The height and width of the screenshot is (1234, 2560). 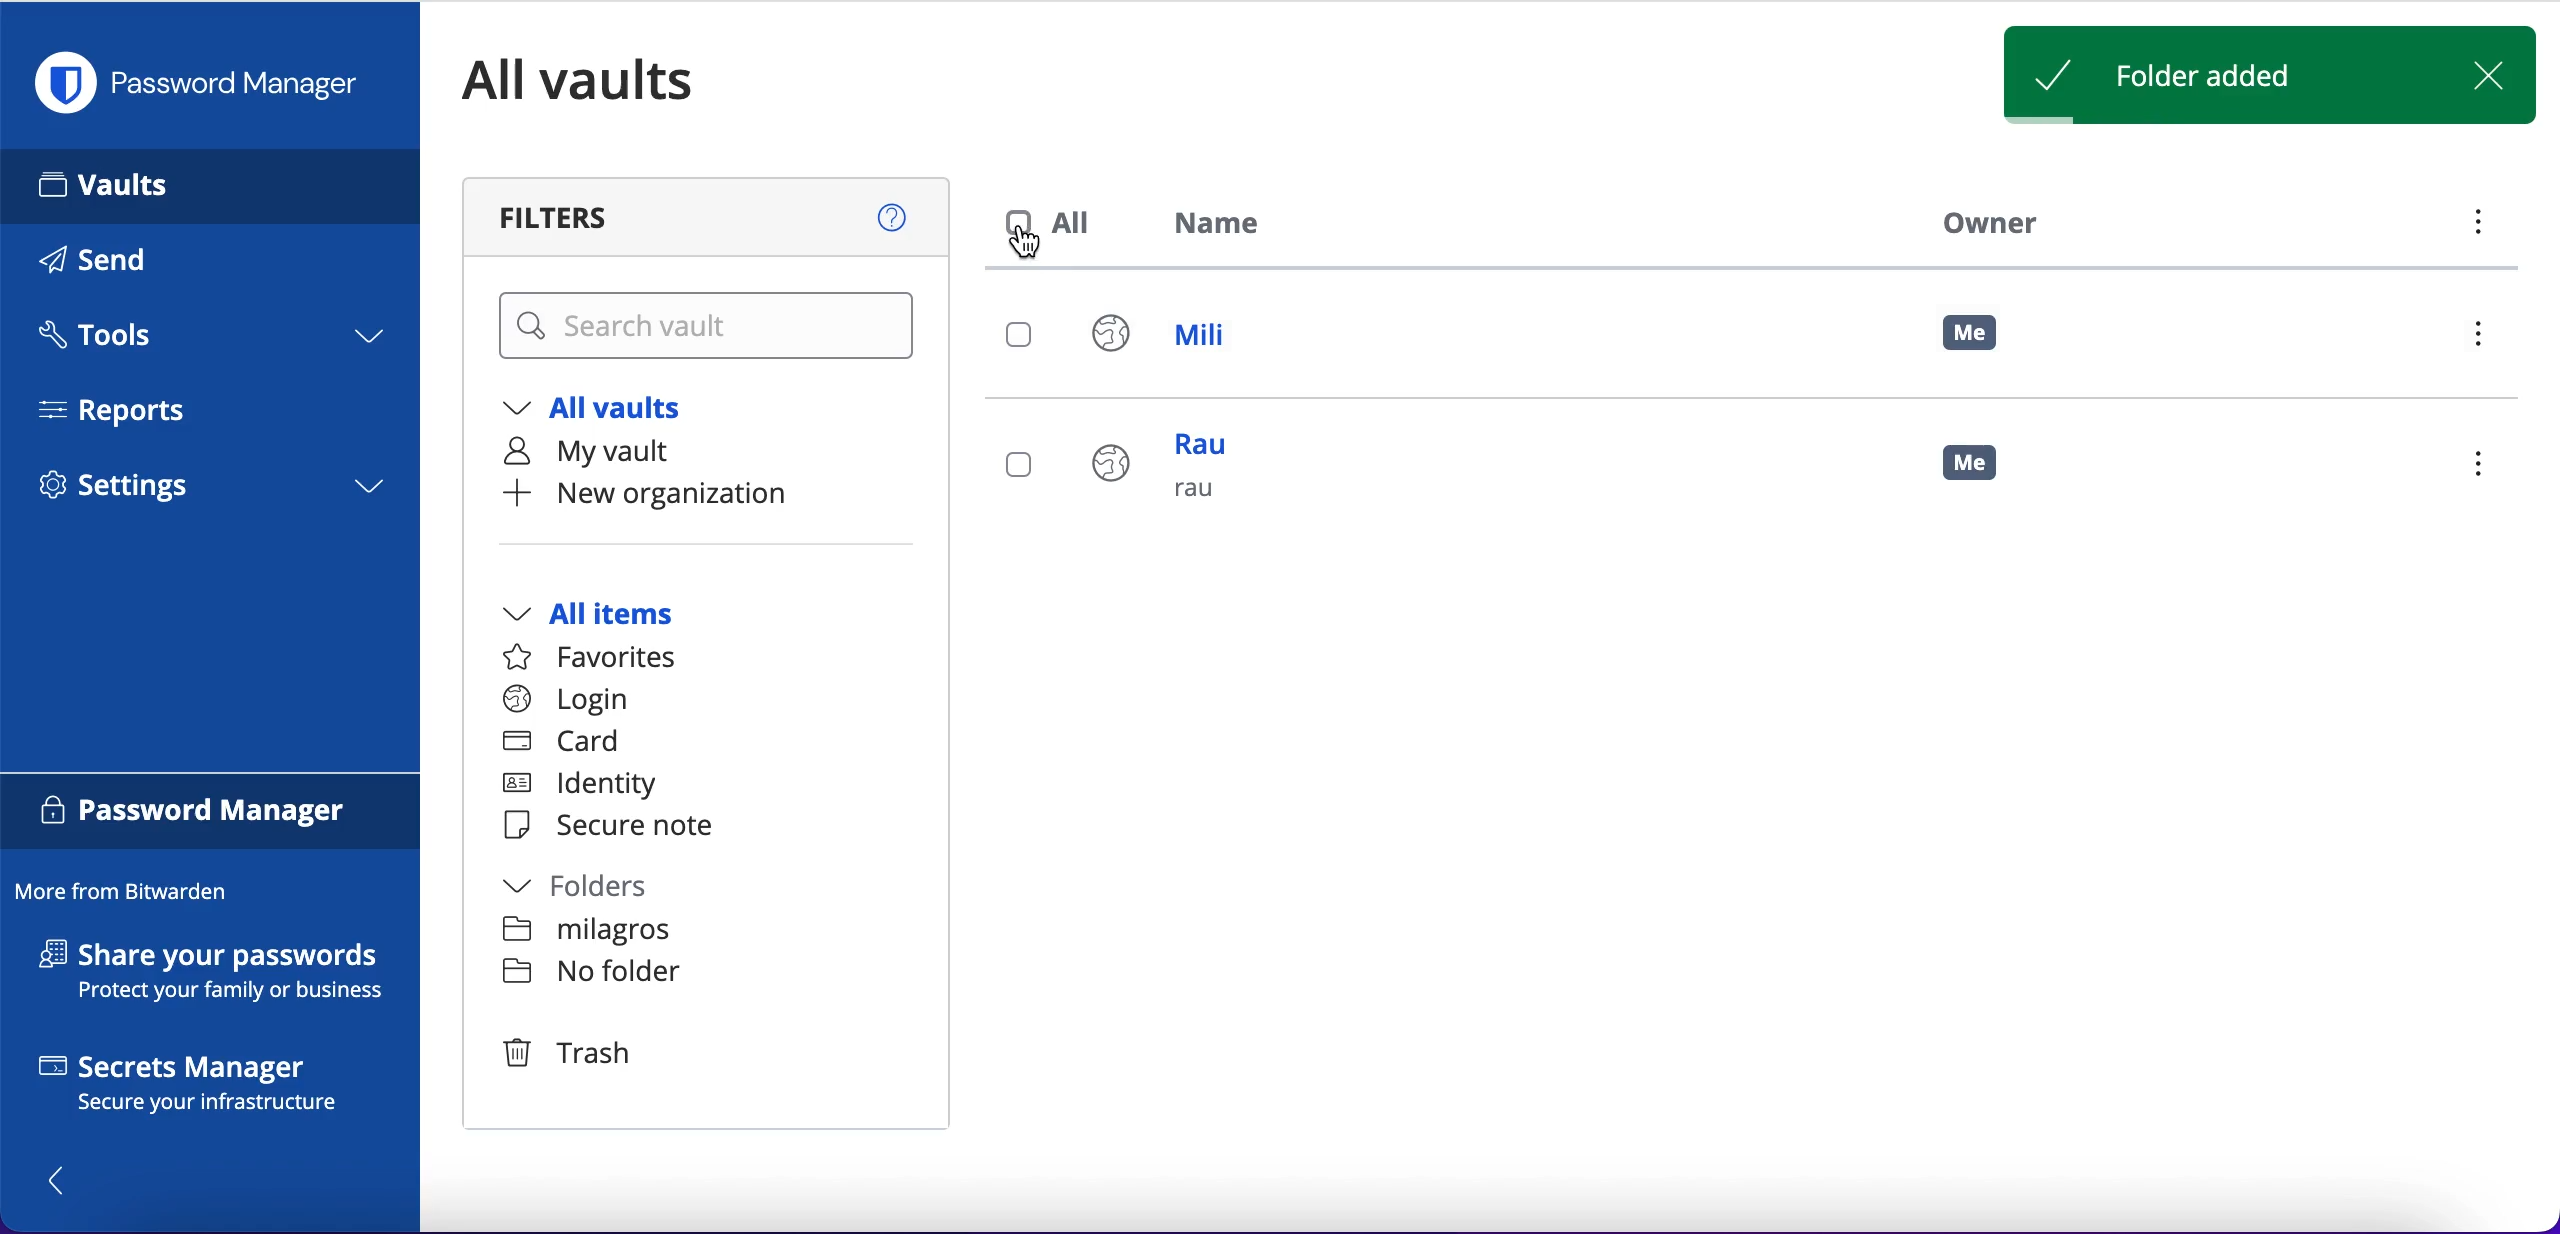 I want to click on menu , so click(x=2486, y=339).